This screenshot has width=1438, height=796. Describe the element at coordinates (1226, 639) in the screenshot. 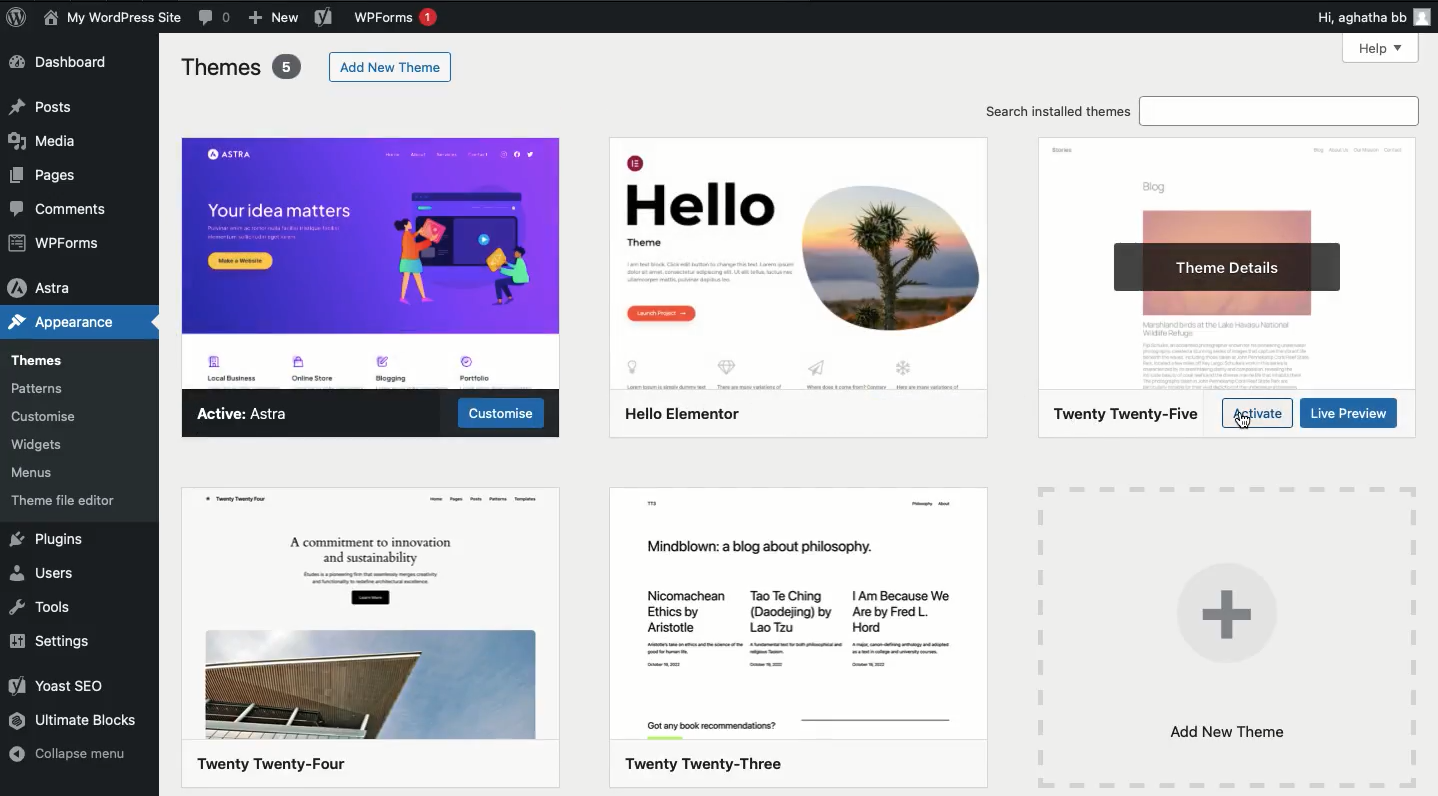

I see `Add new theme` at that location.